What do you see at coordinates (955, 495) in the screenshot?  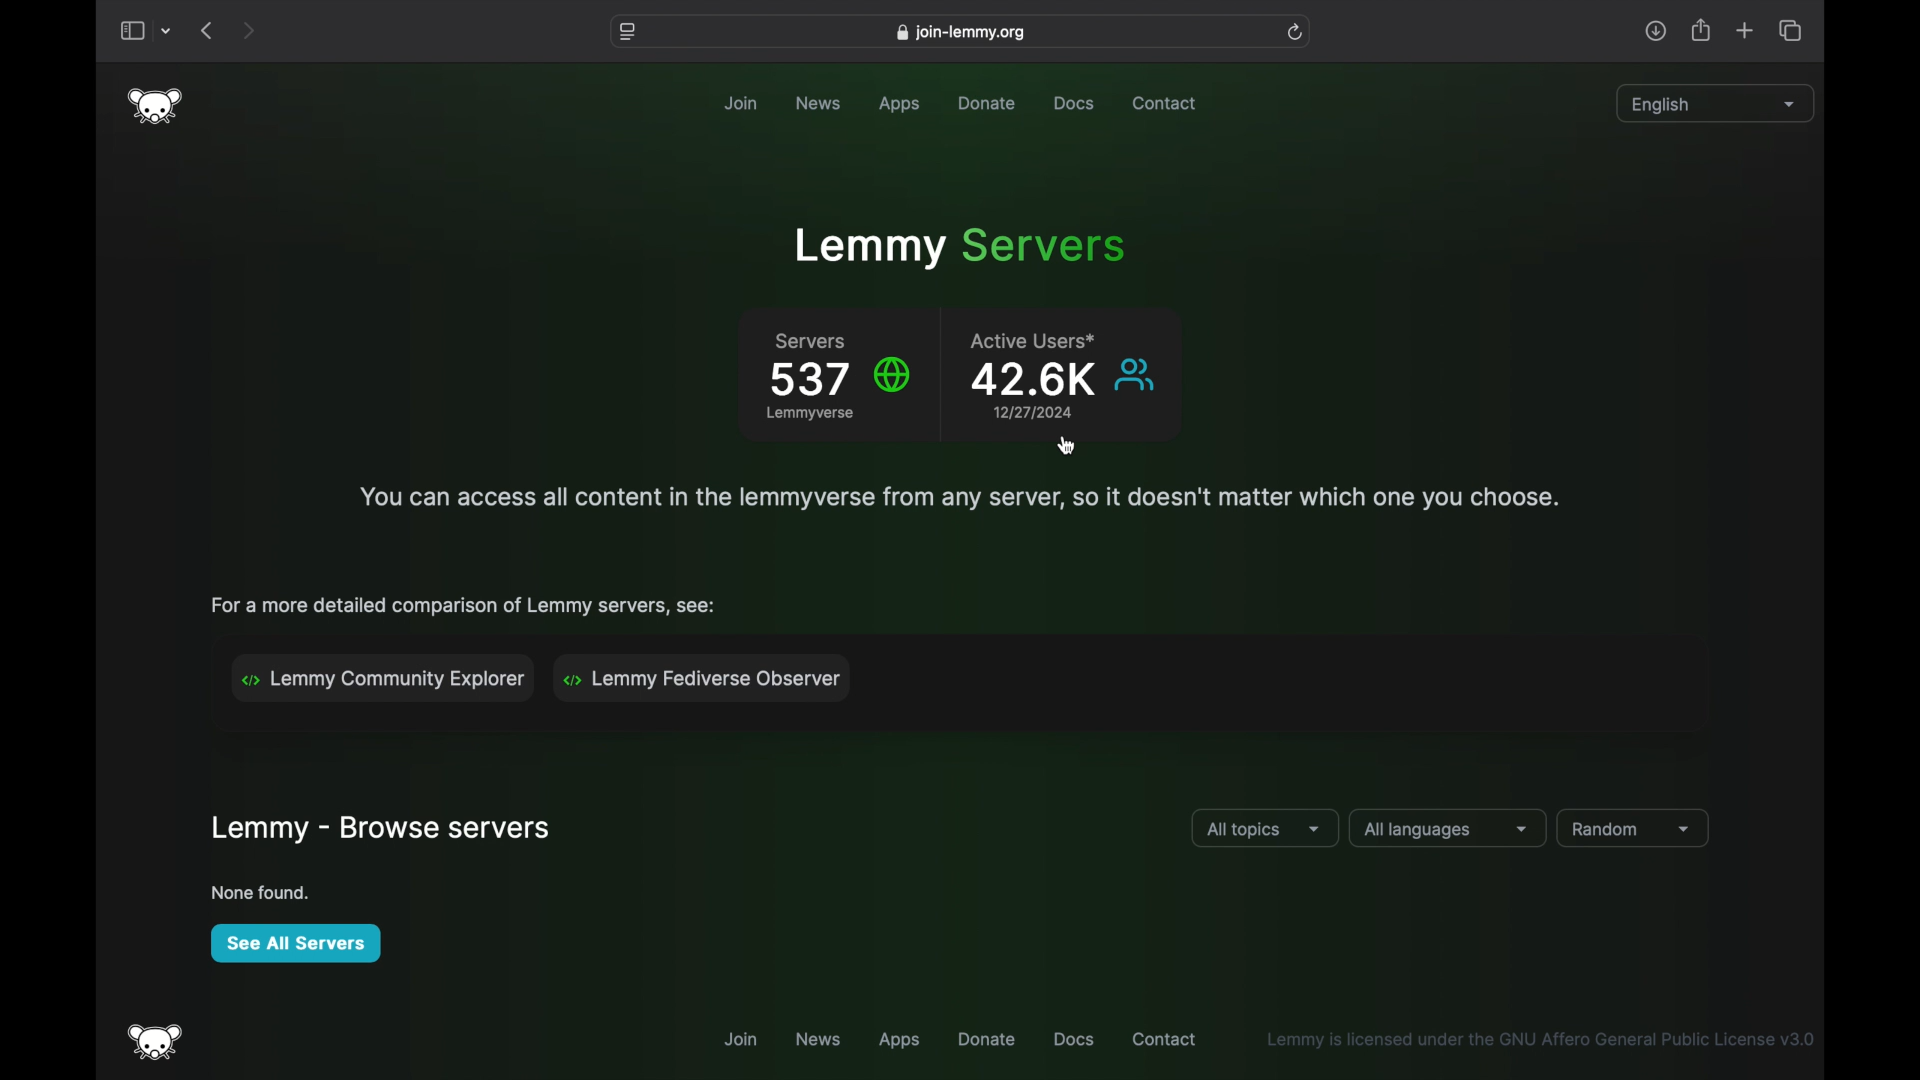 I see `You can access all content in the lemmyverse from any server, so it doesn't matter which one you choose.` at bounding box center [955, 495].